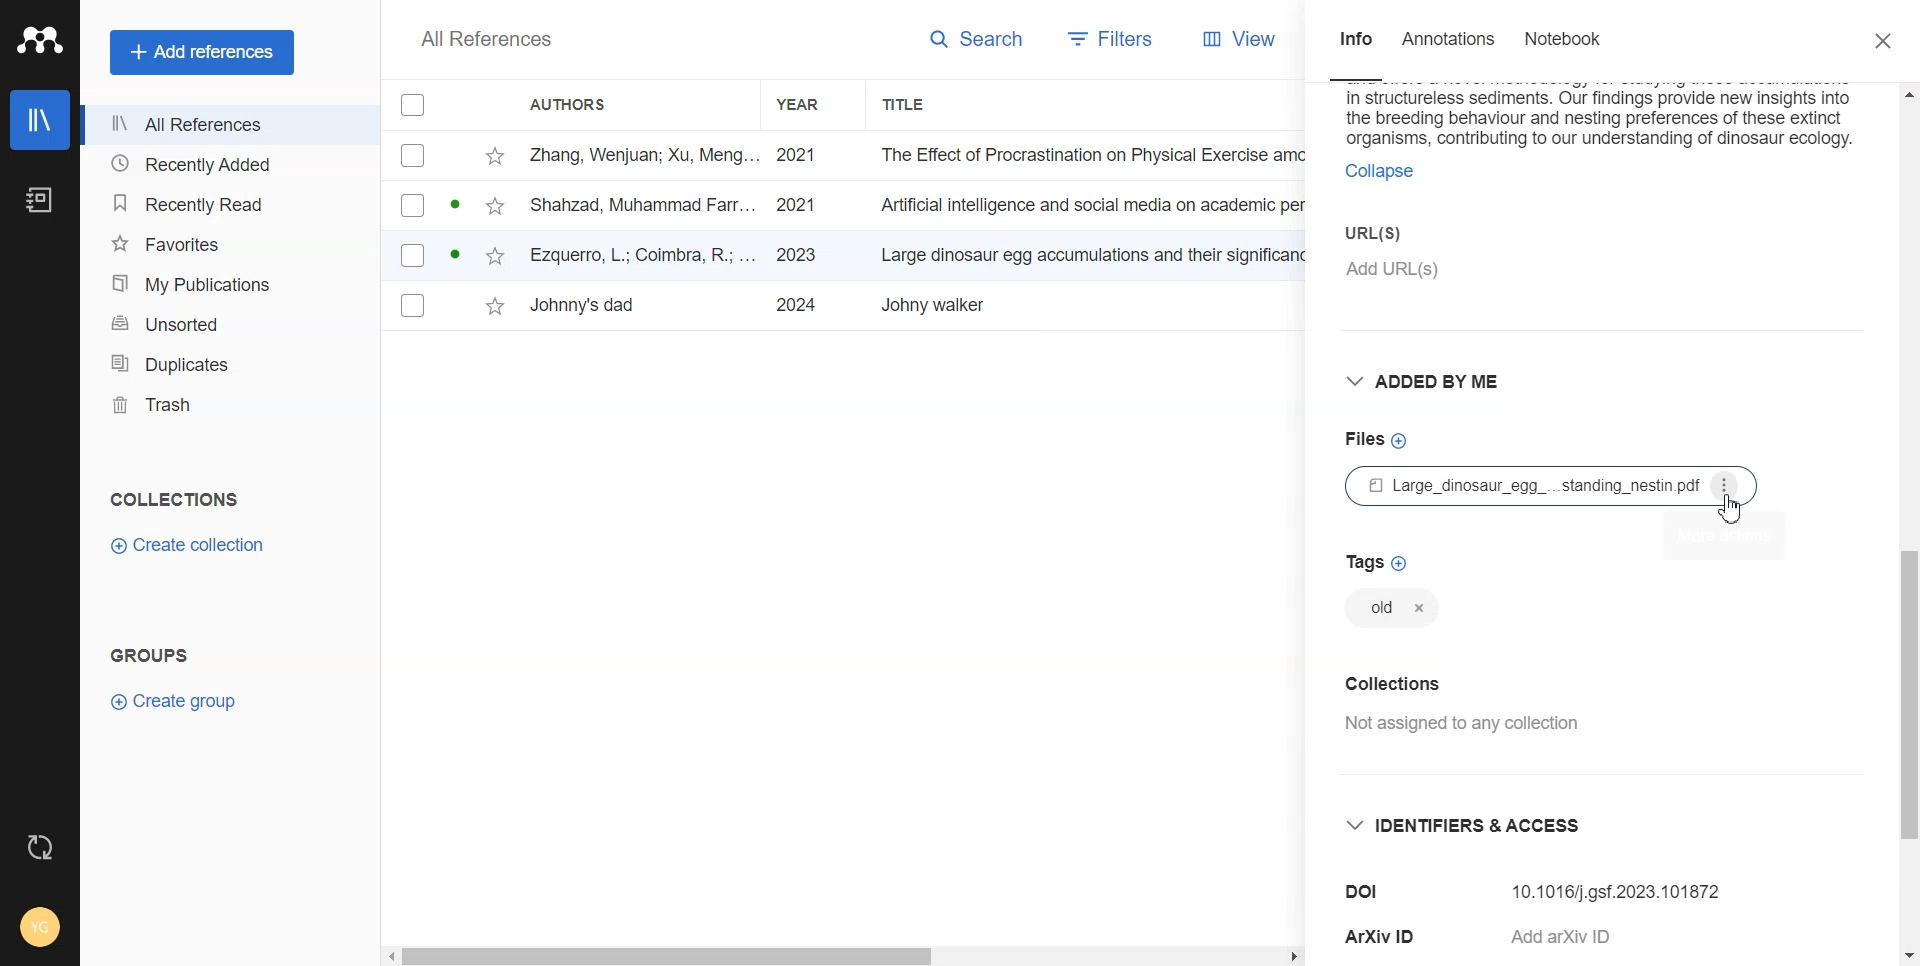 The image size is (1920, 966). I want to click on DOI, so click(1365, 892).